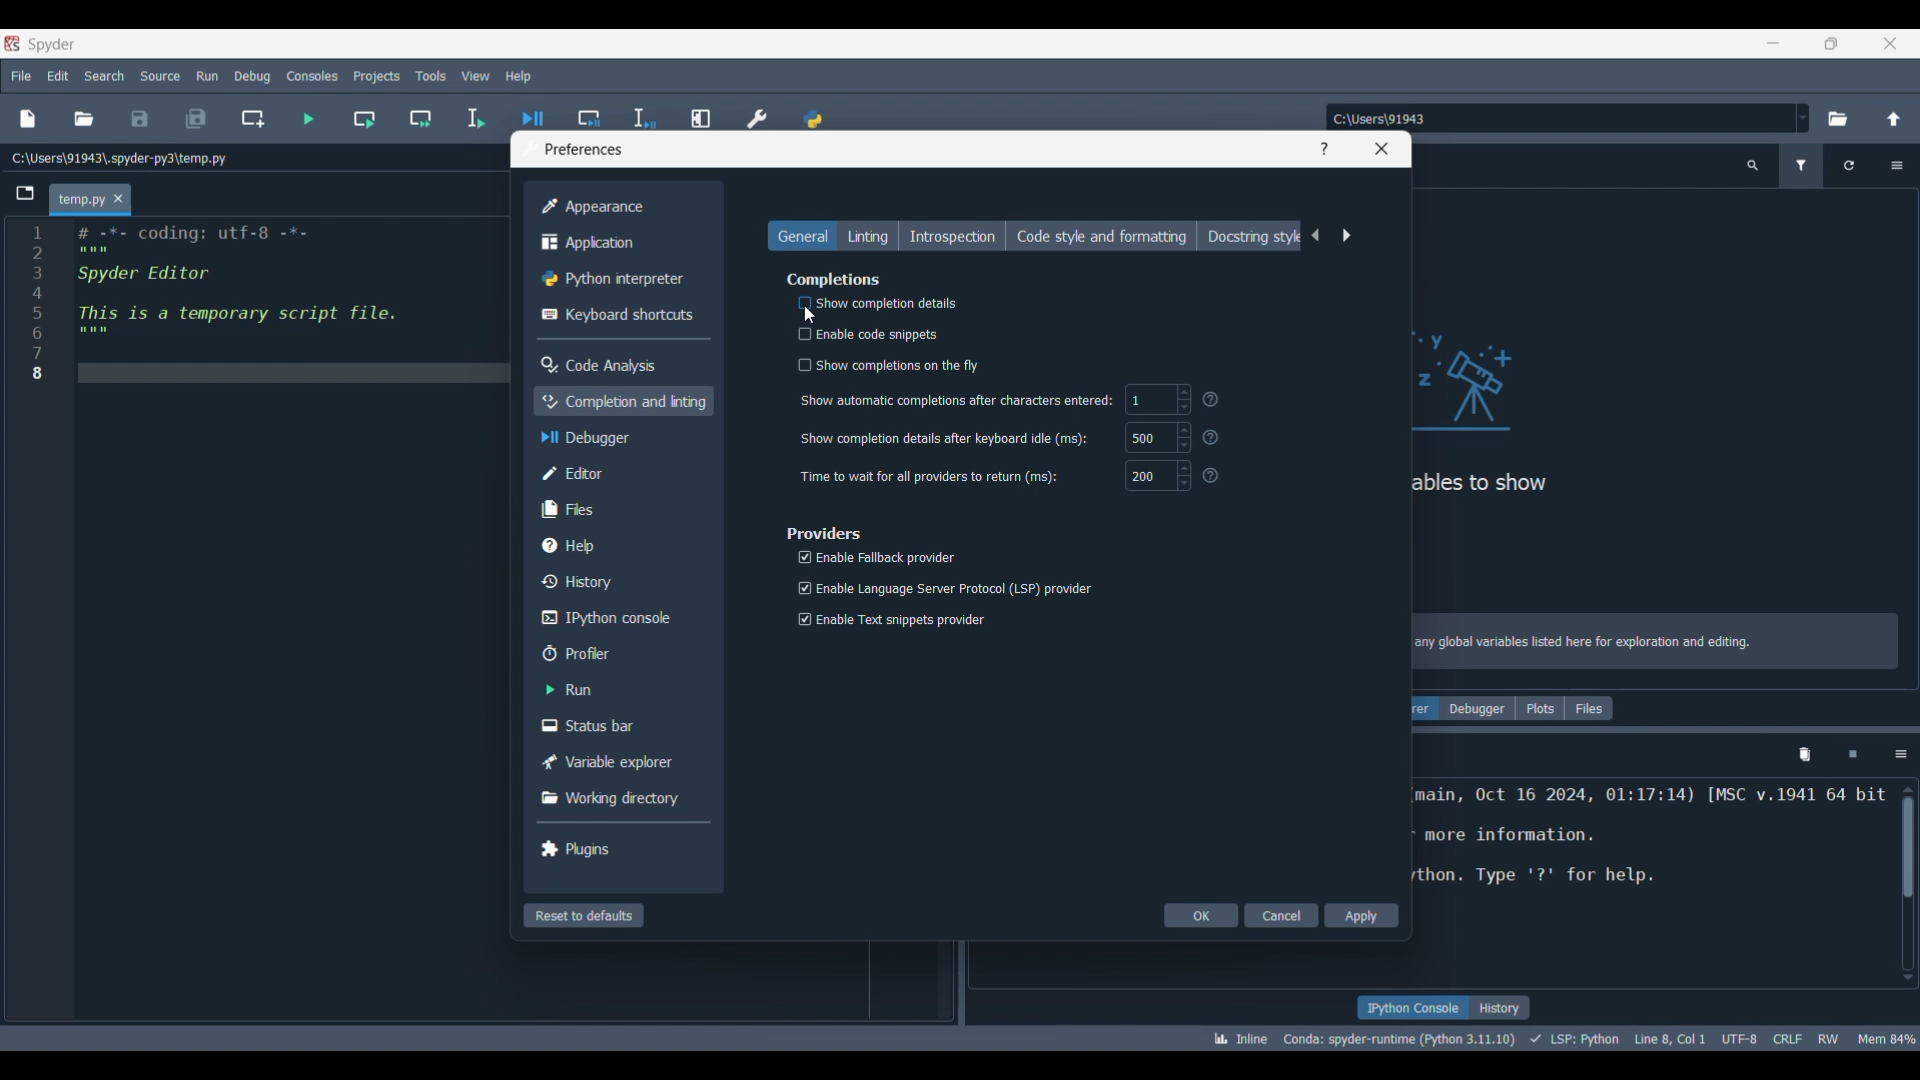  I want to click on General, current selection highlighted, so click(802, 235).